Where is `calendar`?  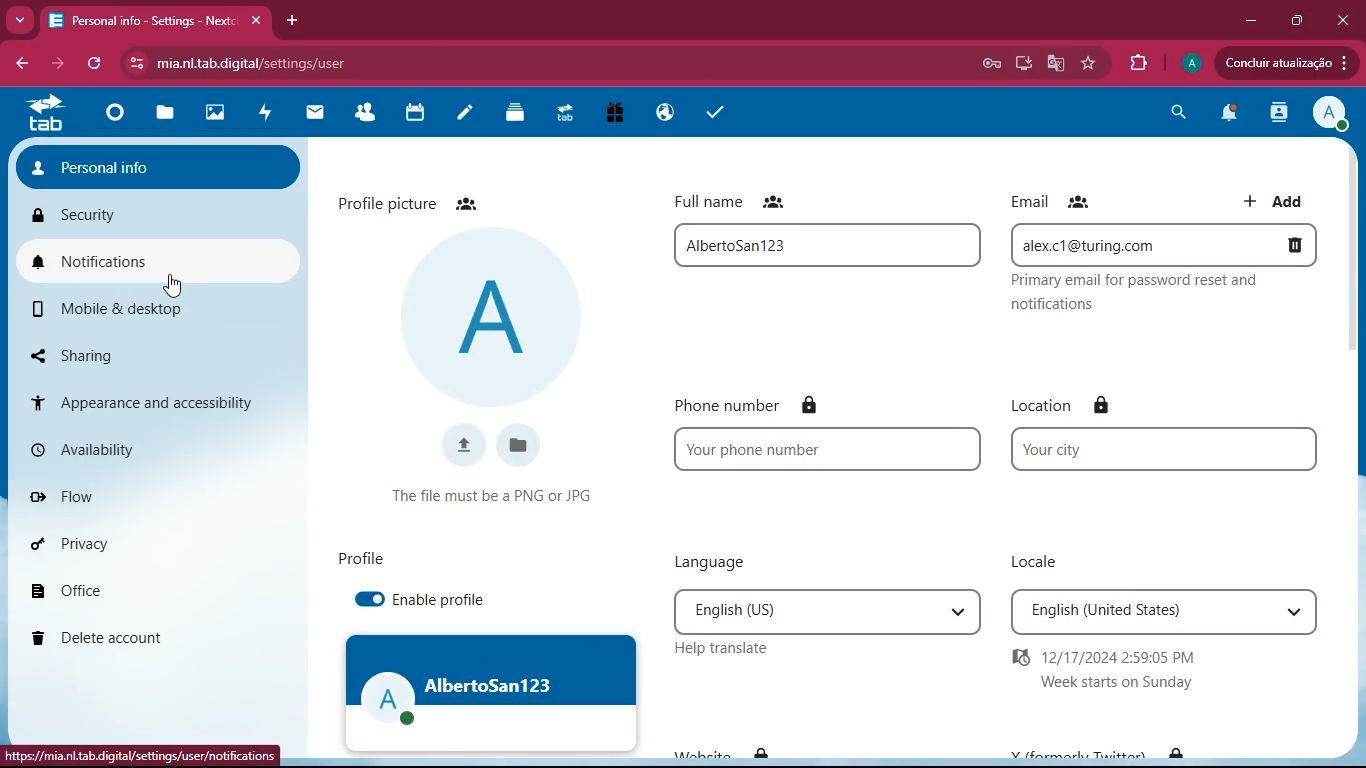
calendar is located at coordinates (414, 114).